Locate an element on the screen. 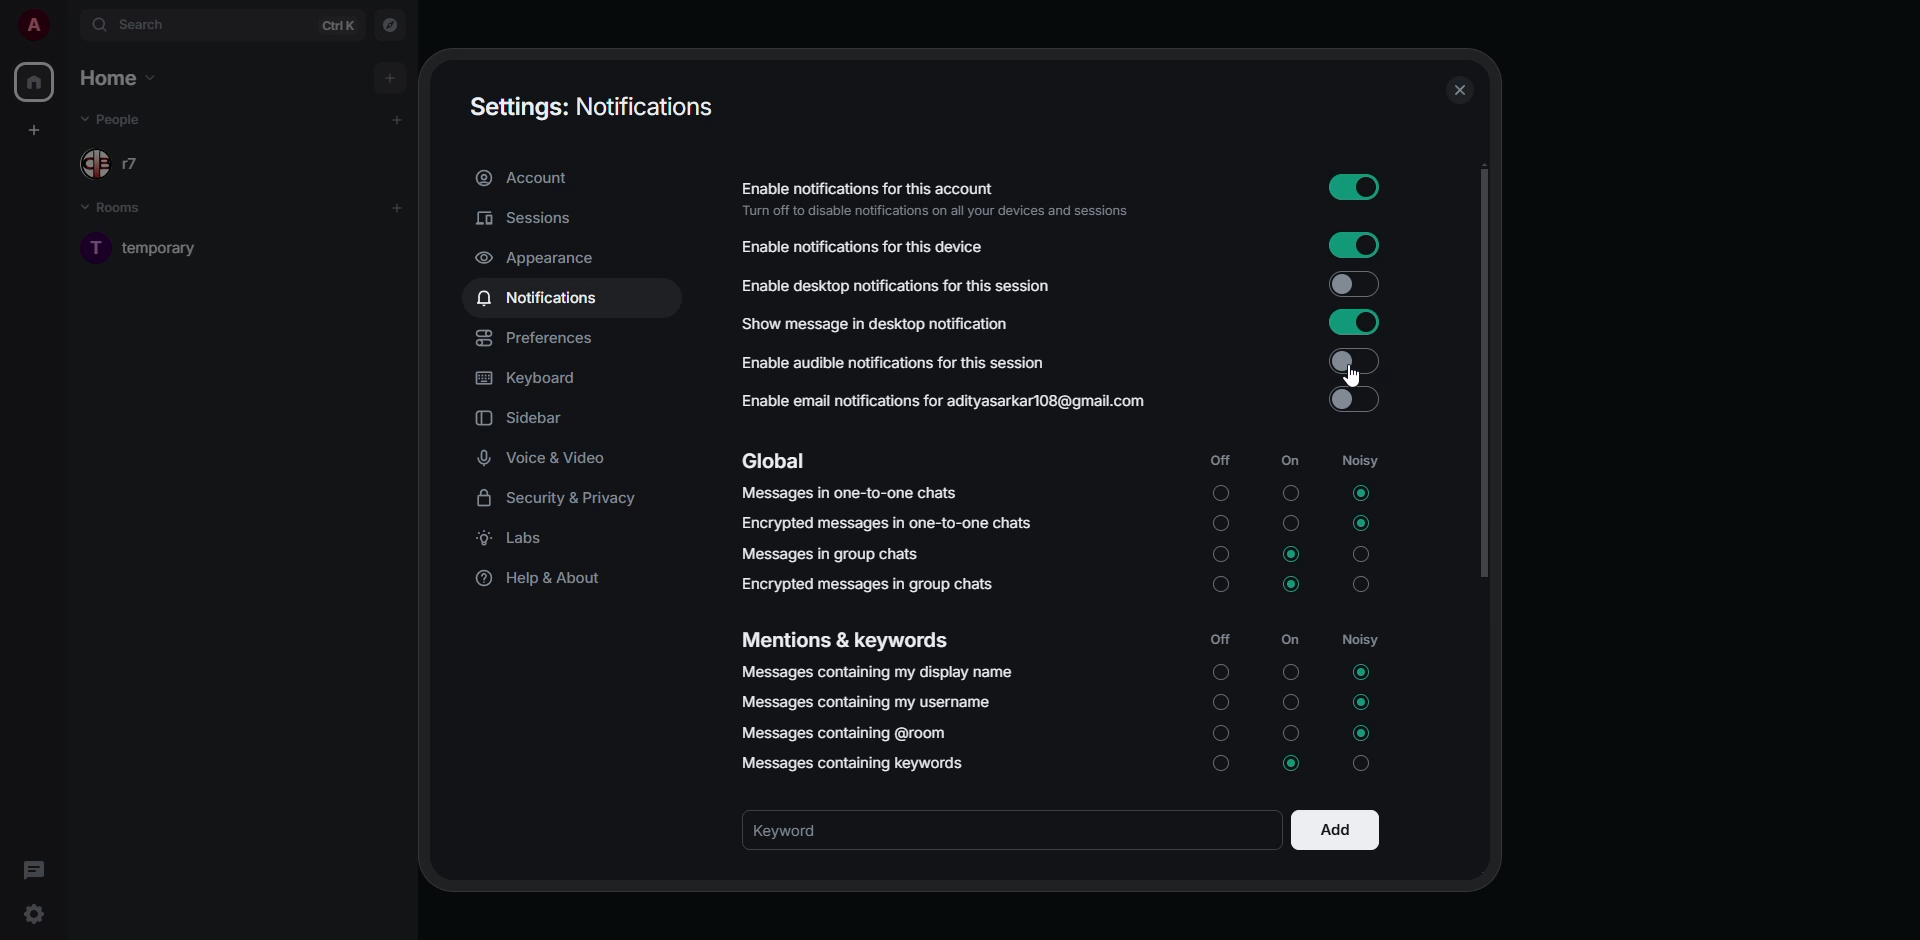 This screenshot has width=1920, height=940. noisy is located at coordinates (1356, 459).